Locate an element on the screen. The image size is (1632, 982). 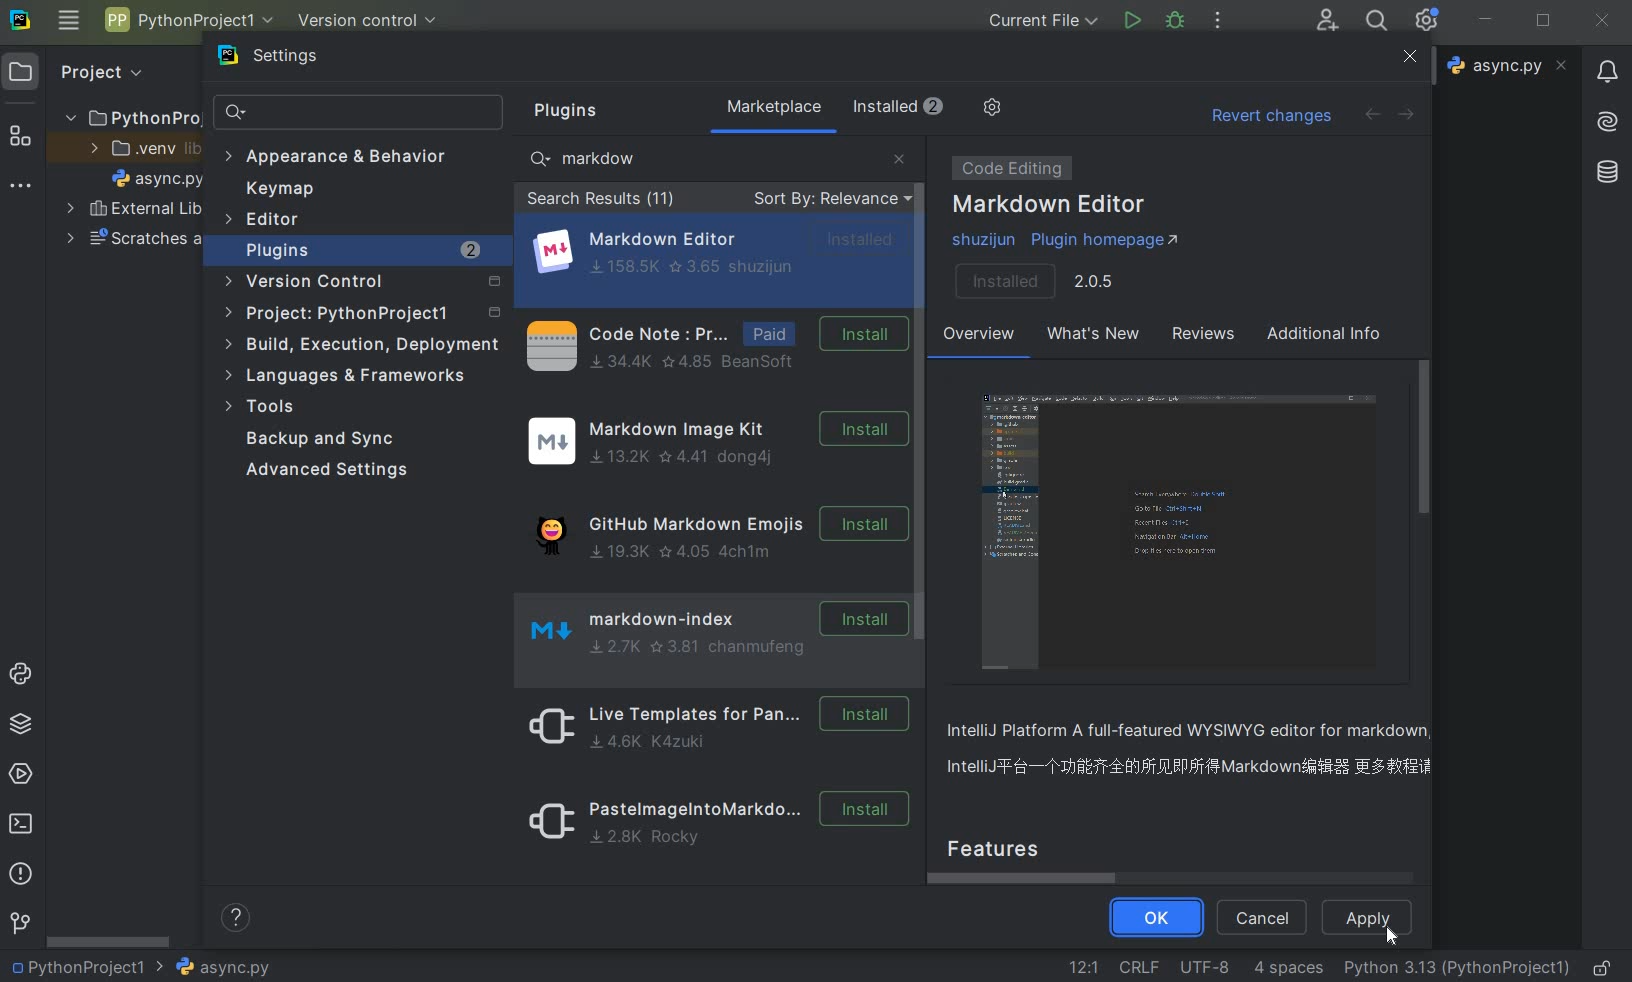
languages & frameworks is located at coordinates (356, 375).